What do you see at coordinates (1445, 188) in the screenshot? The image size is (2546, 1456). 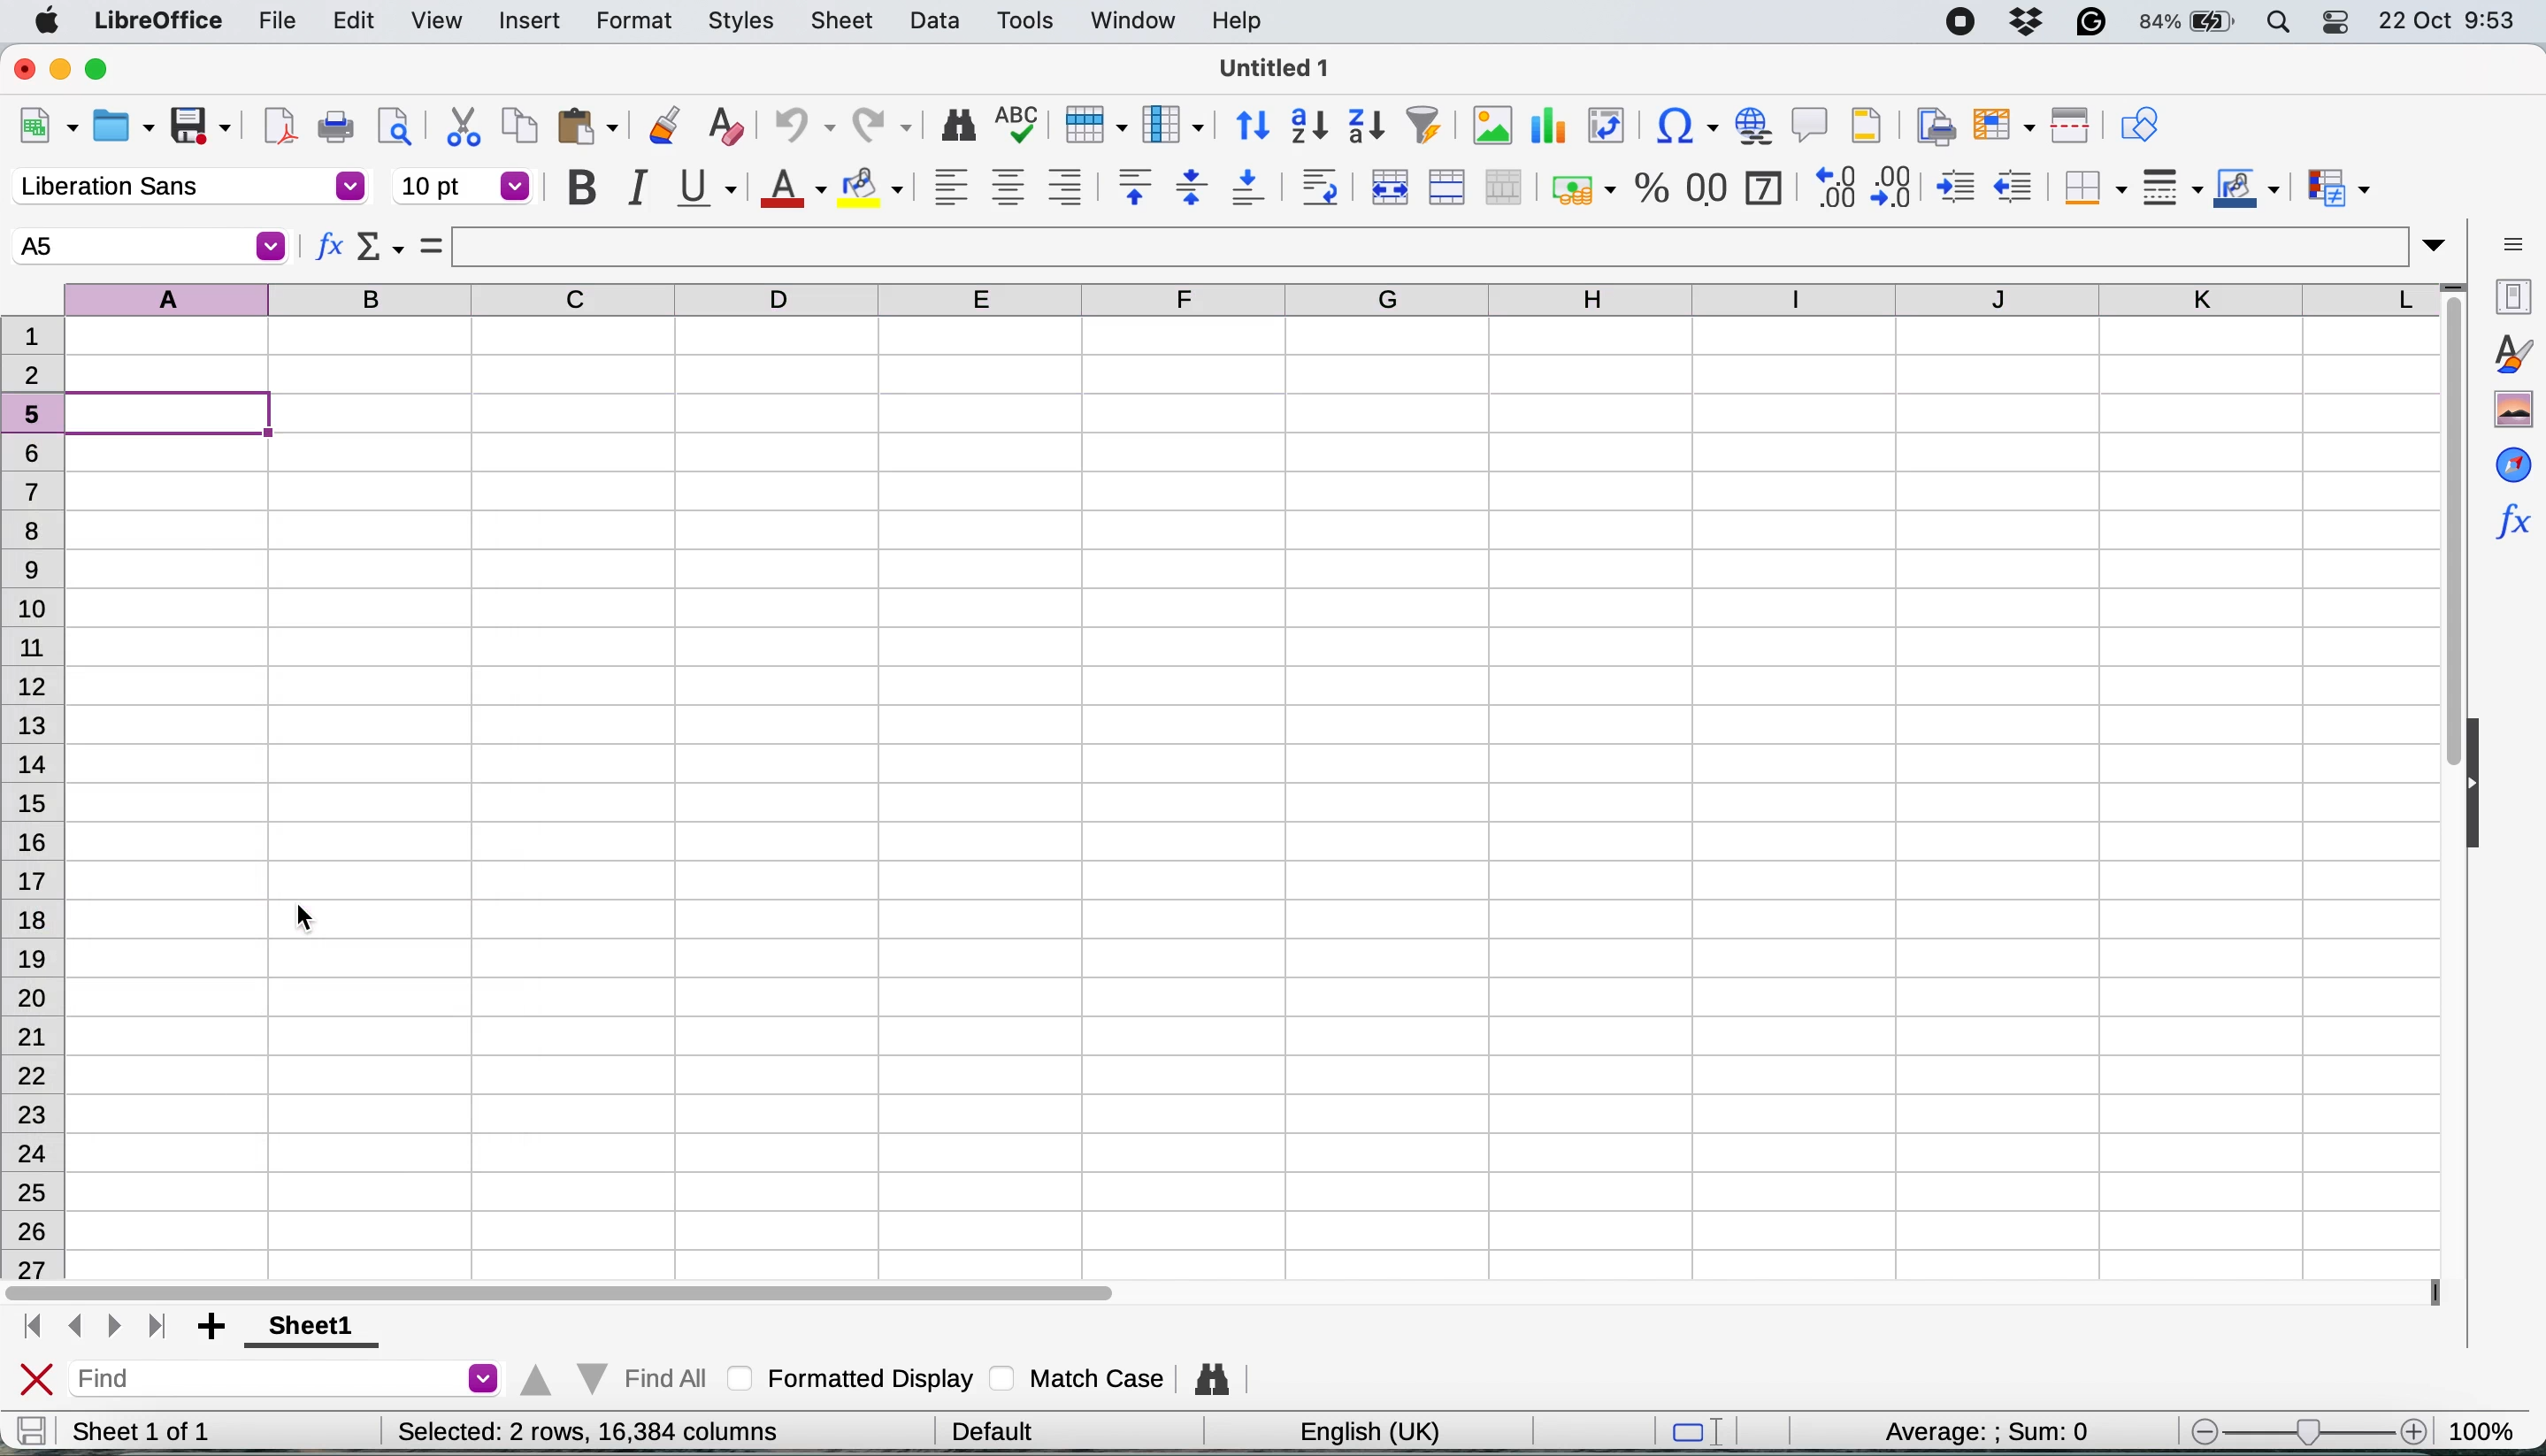 I see `merge` at bounding box center [1445, 188].